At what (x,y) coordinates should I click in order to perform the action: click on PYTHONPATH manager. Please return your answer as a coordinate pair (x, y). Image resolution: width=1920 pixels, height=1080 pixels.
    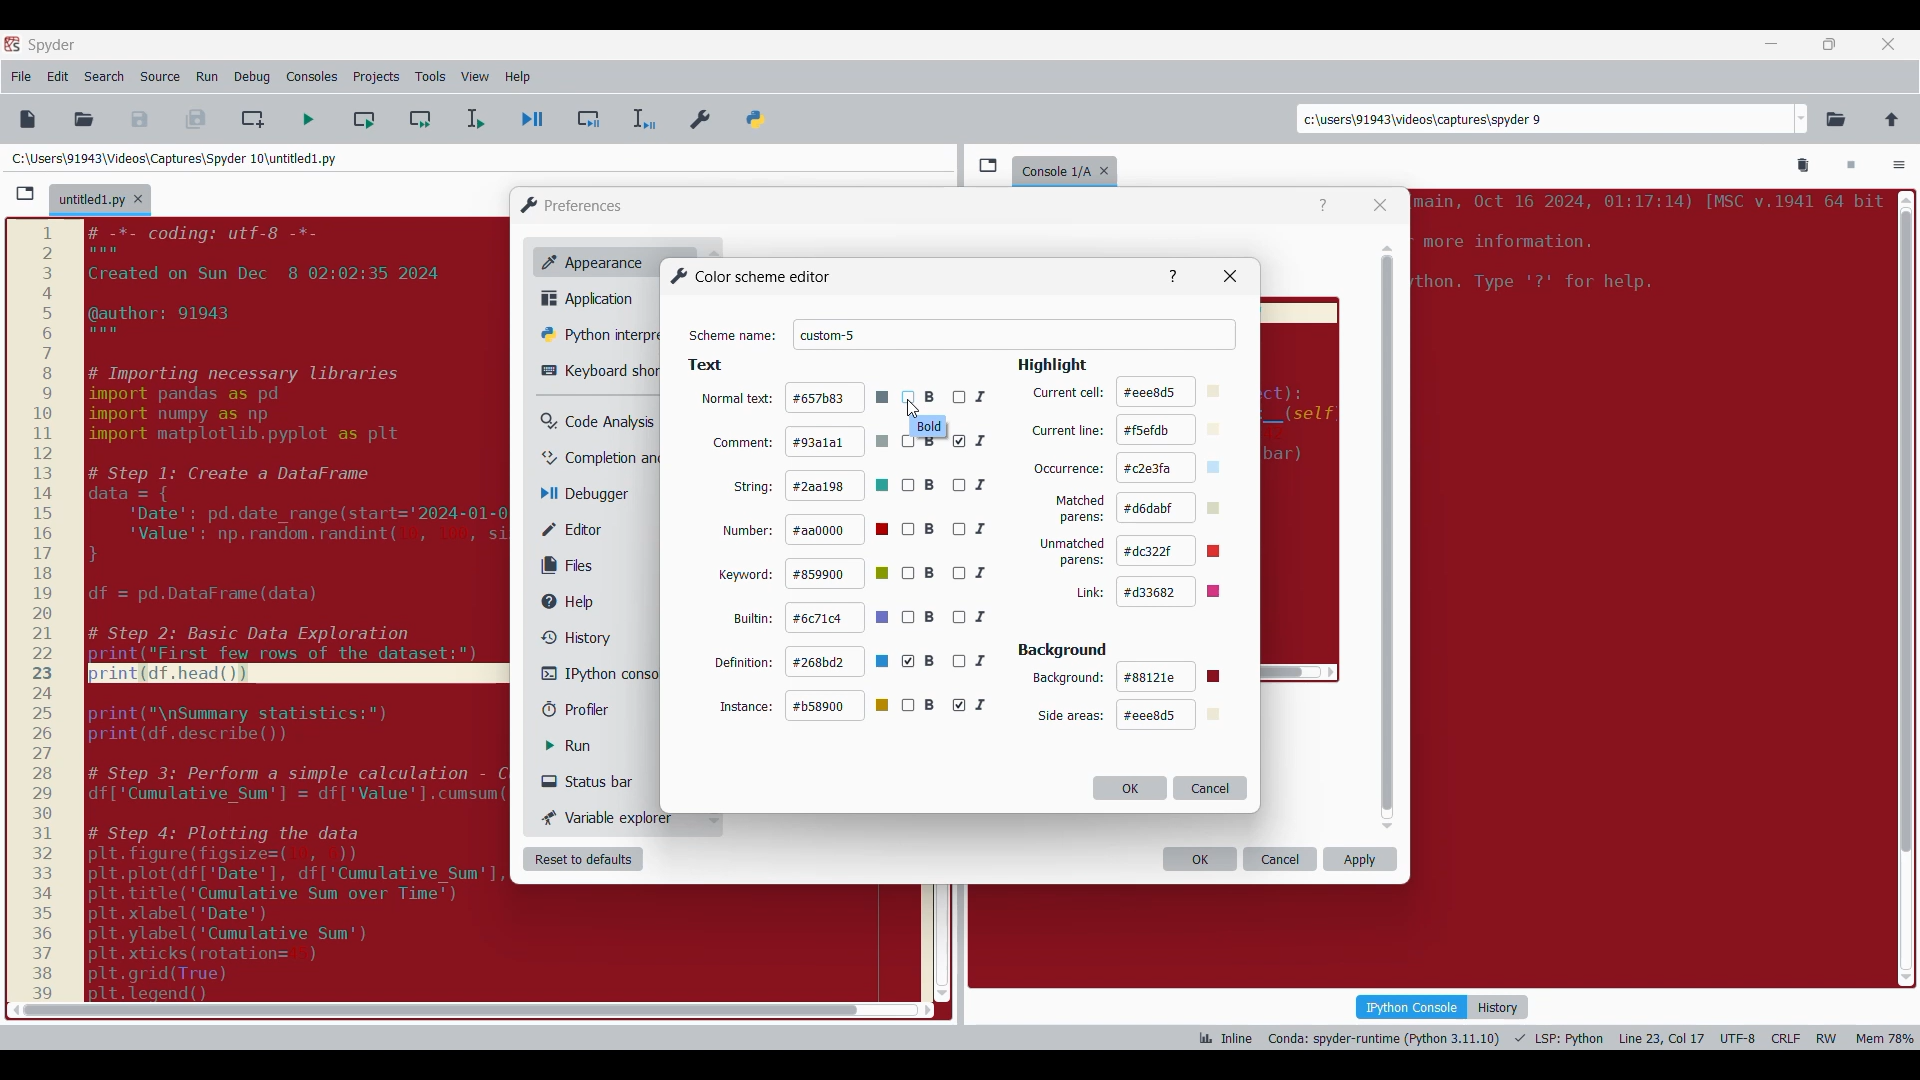
    Looking at the image, I should click on (759, 115).